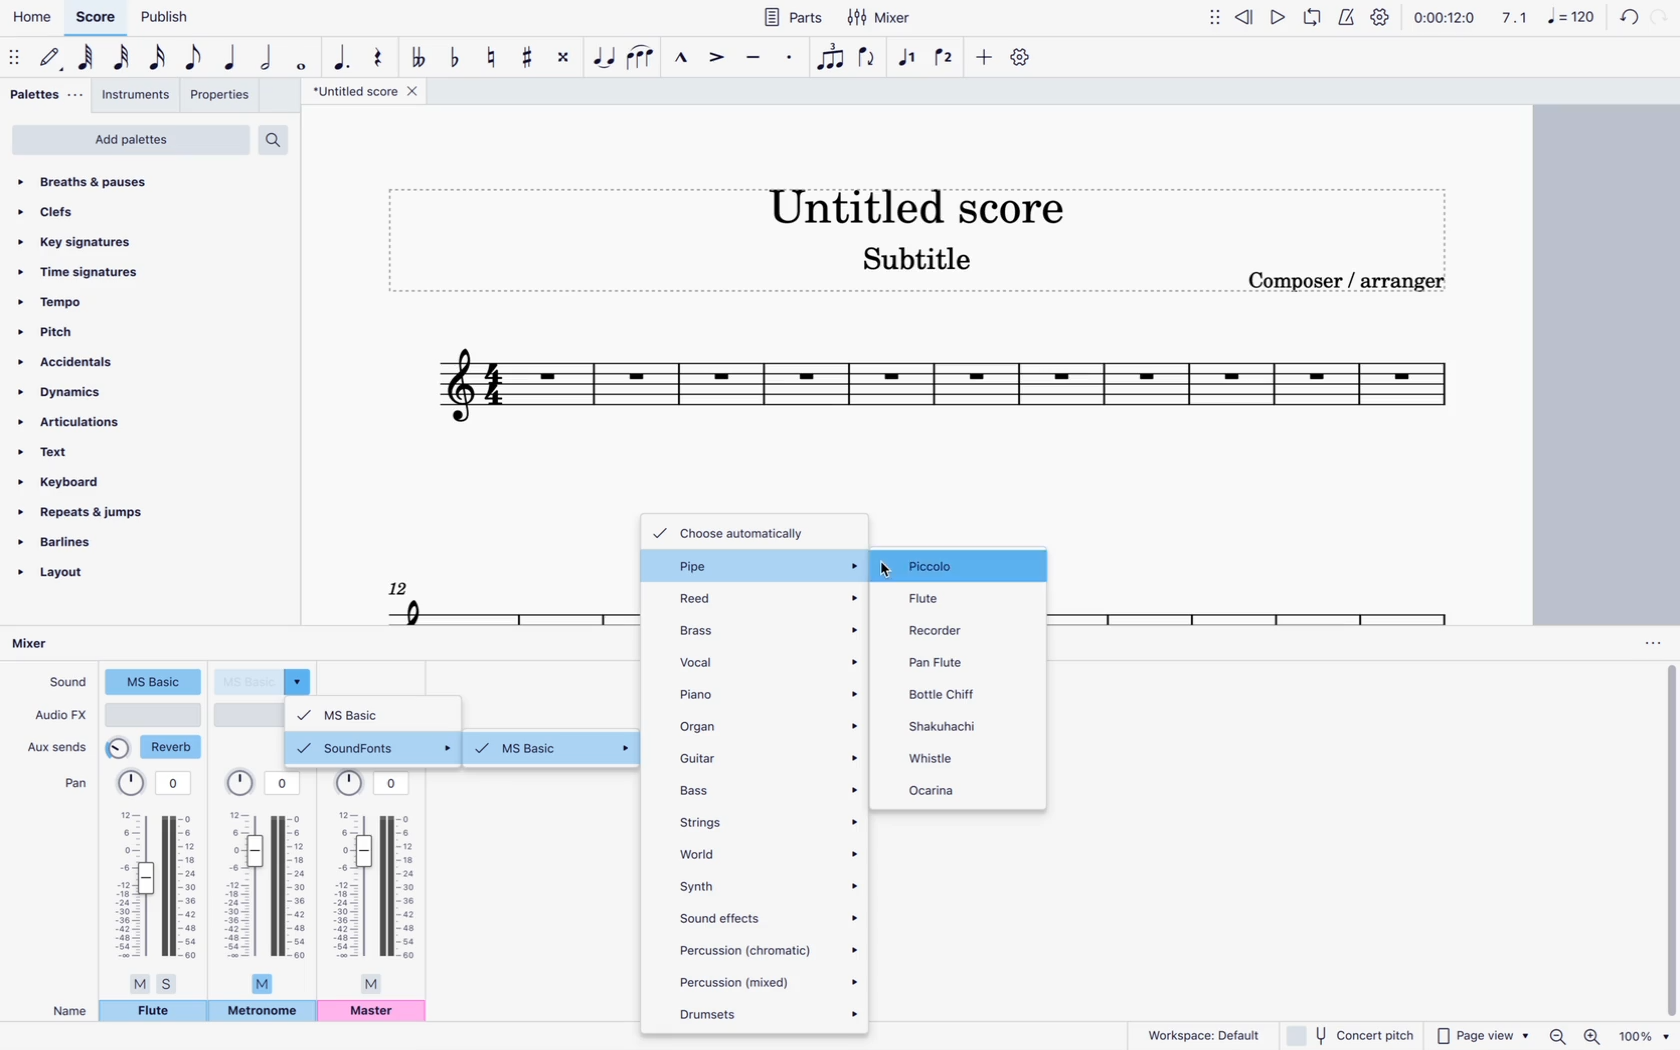 Image resolution: width=1680 pixels, height=1050 pixels. Describe the element at coordinates (605, 59) in the screenshot. I see `tie` at that location.